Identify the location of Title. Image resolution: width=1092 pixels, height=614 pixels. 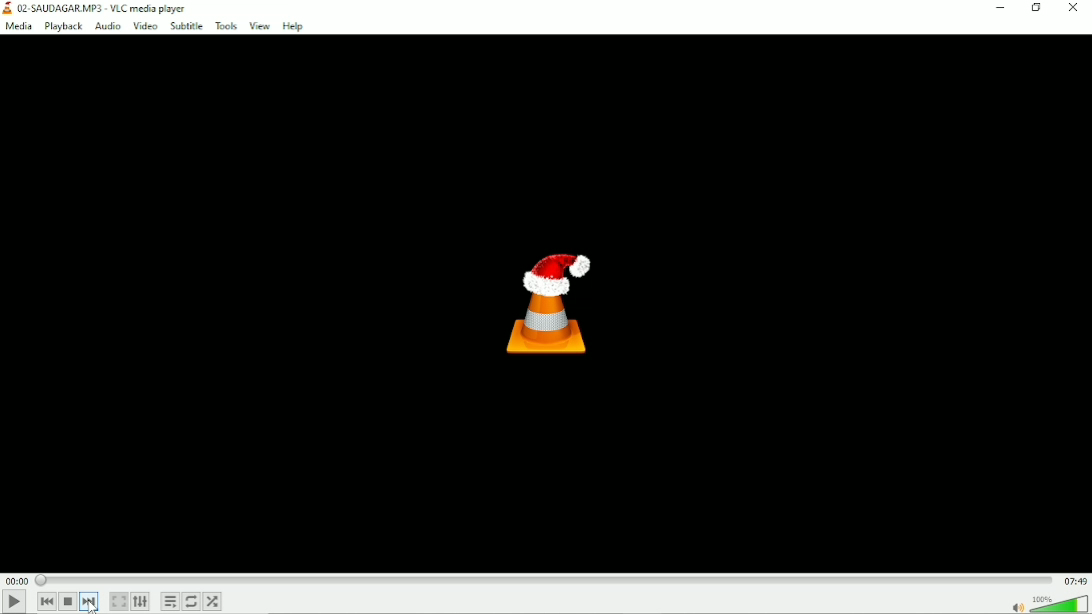
(103, 7).